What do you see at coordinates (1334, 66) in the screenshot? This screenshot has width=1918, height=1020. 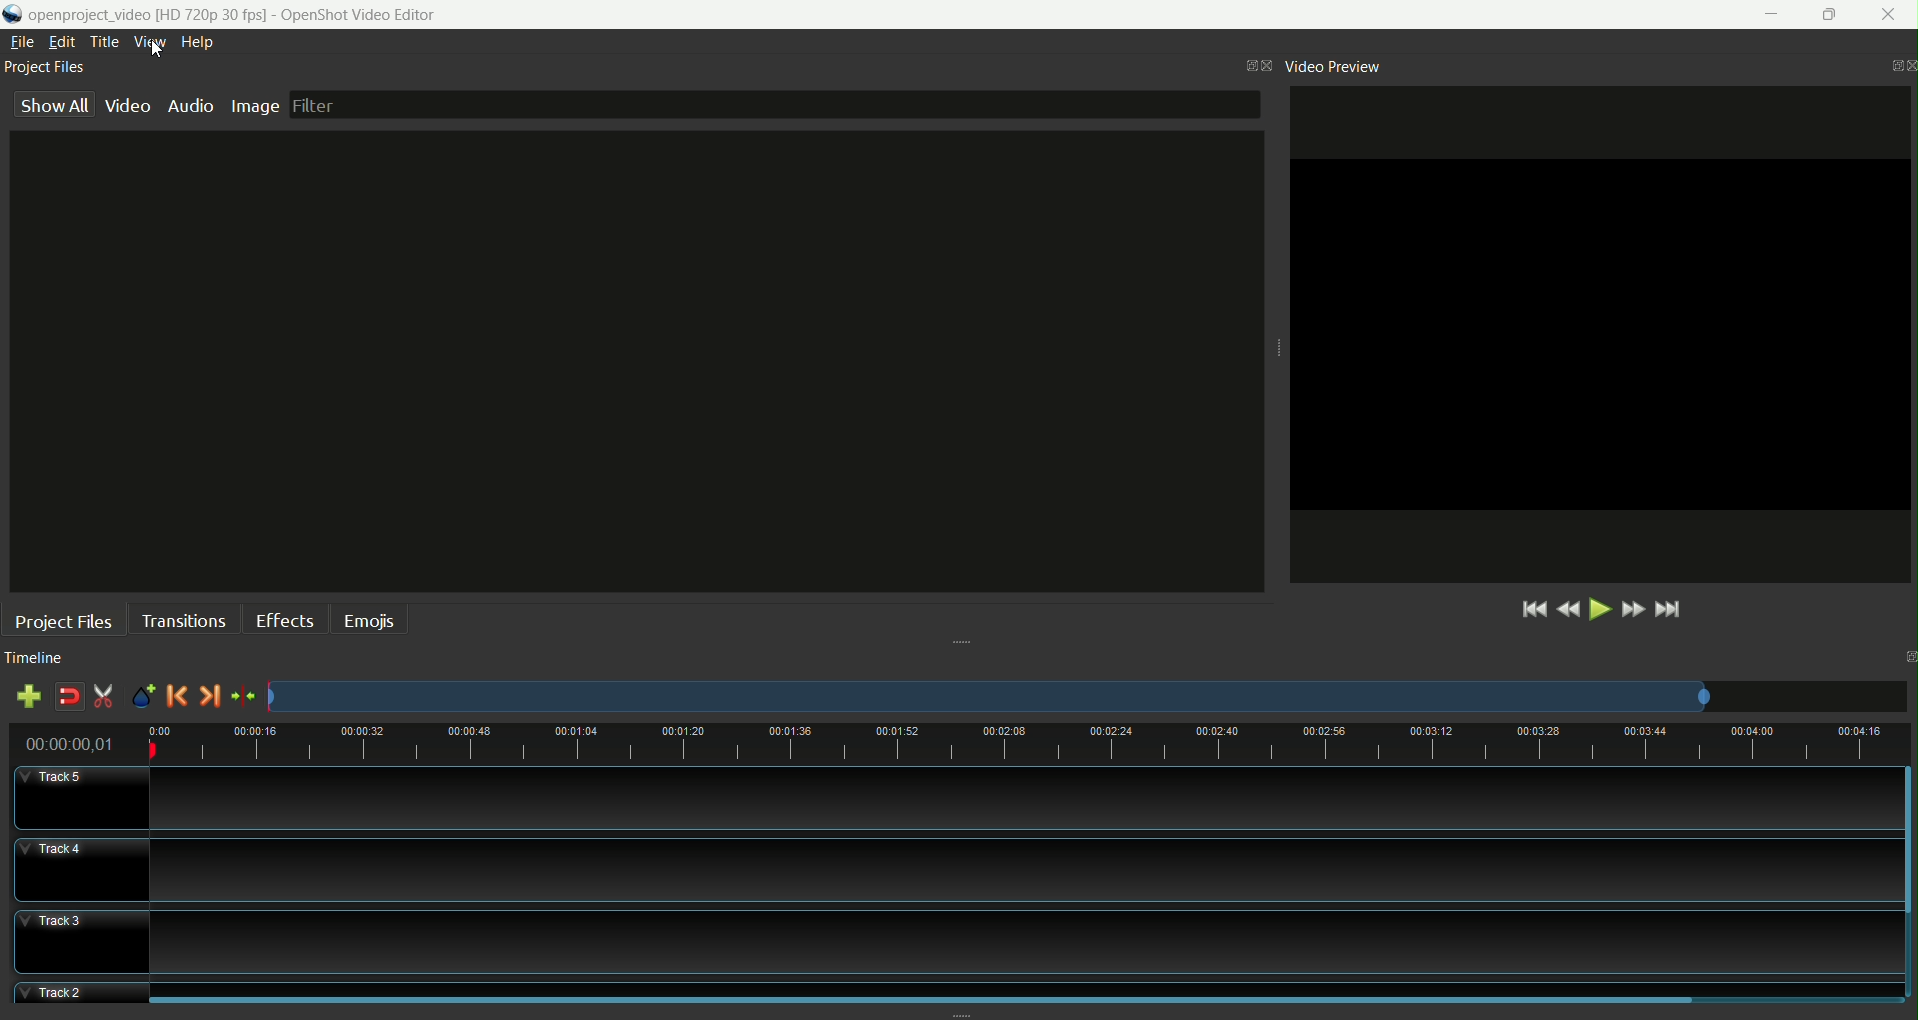 I see `video preview` at bounding box center [1334, 66].